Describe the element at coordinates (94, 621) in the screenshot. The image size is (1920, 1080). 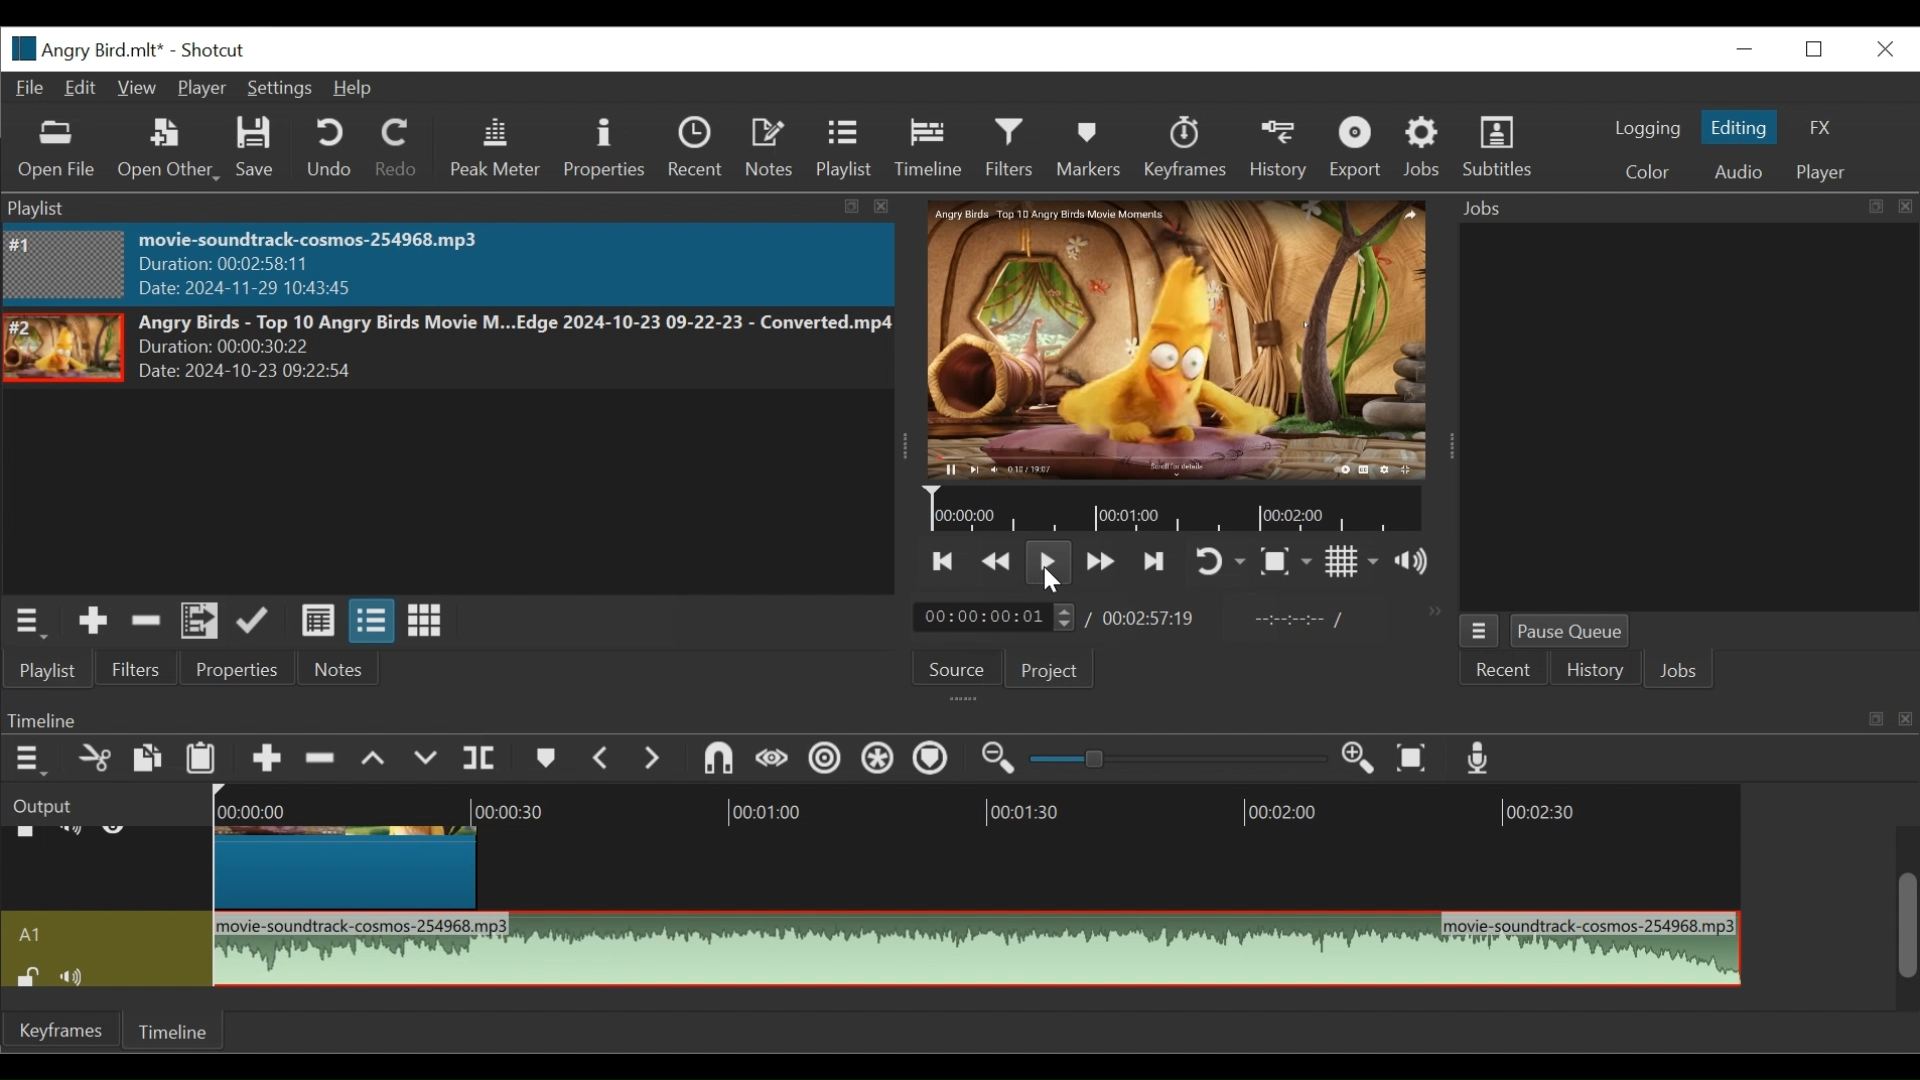
I see `Add the source to the playlist` at that location.